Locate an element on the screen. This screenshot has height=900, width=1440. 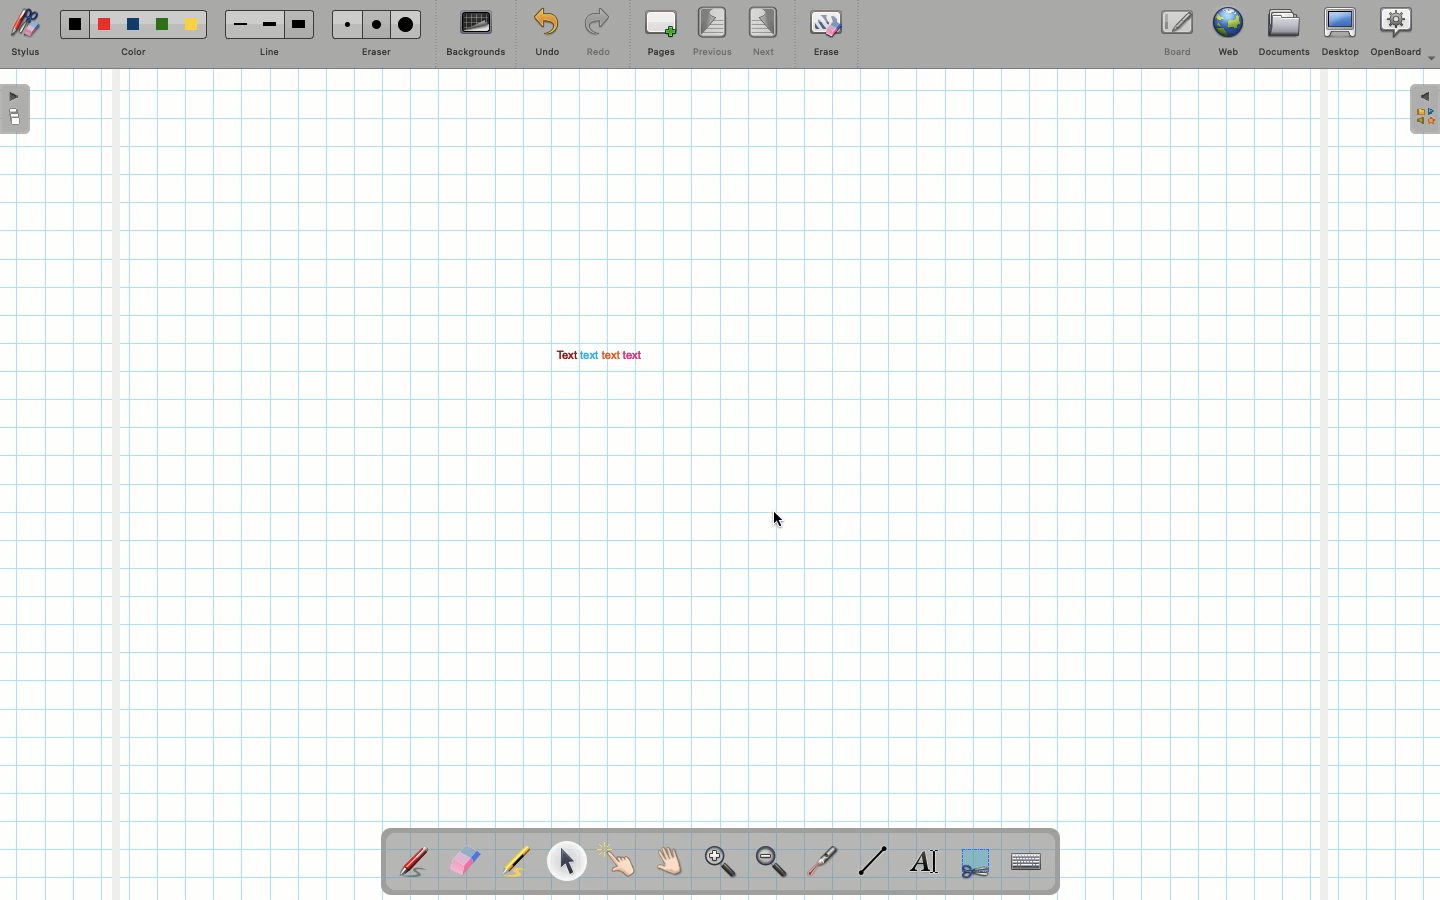
text is located at coordinates (611, 356).